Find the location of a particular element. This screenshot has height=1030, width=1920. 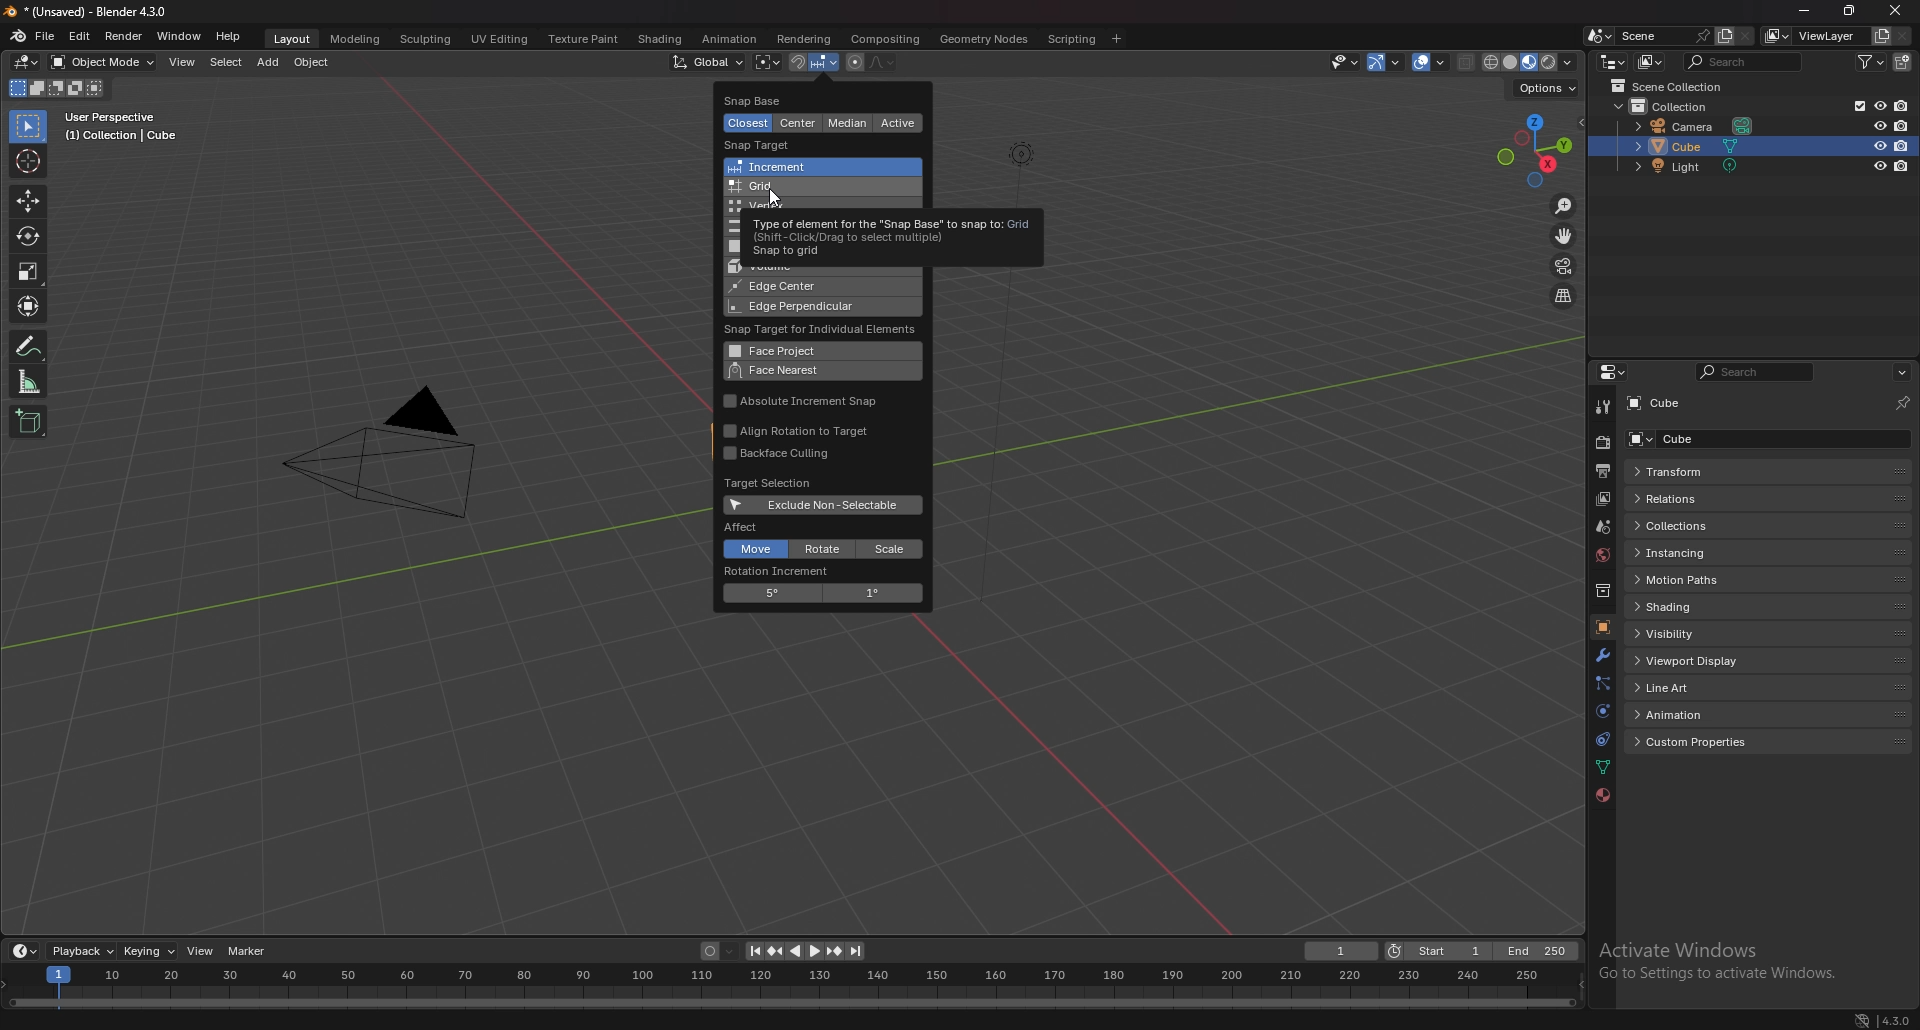

hide in viewport is located at coordinates (1879, 167).